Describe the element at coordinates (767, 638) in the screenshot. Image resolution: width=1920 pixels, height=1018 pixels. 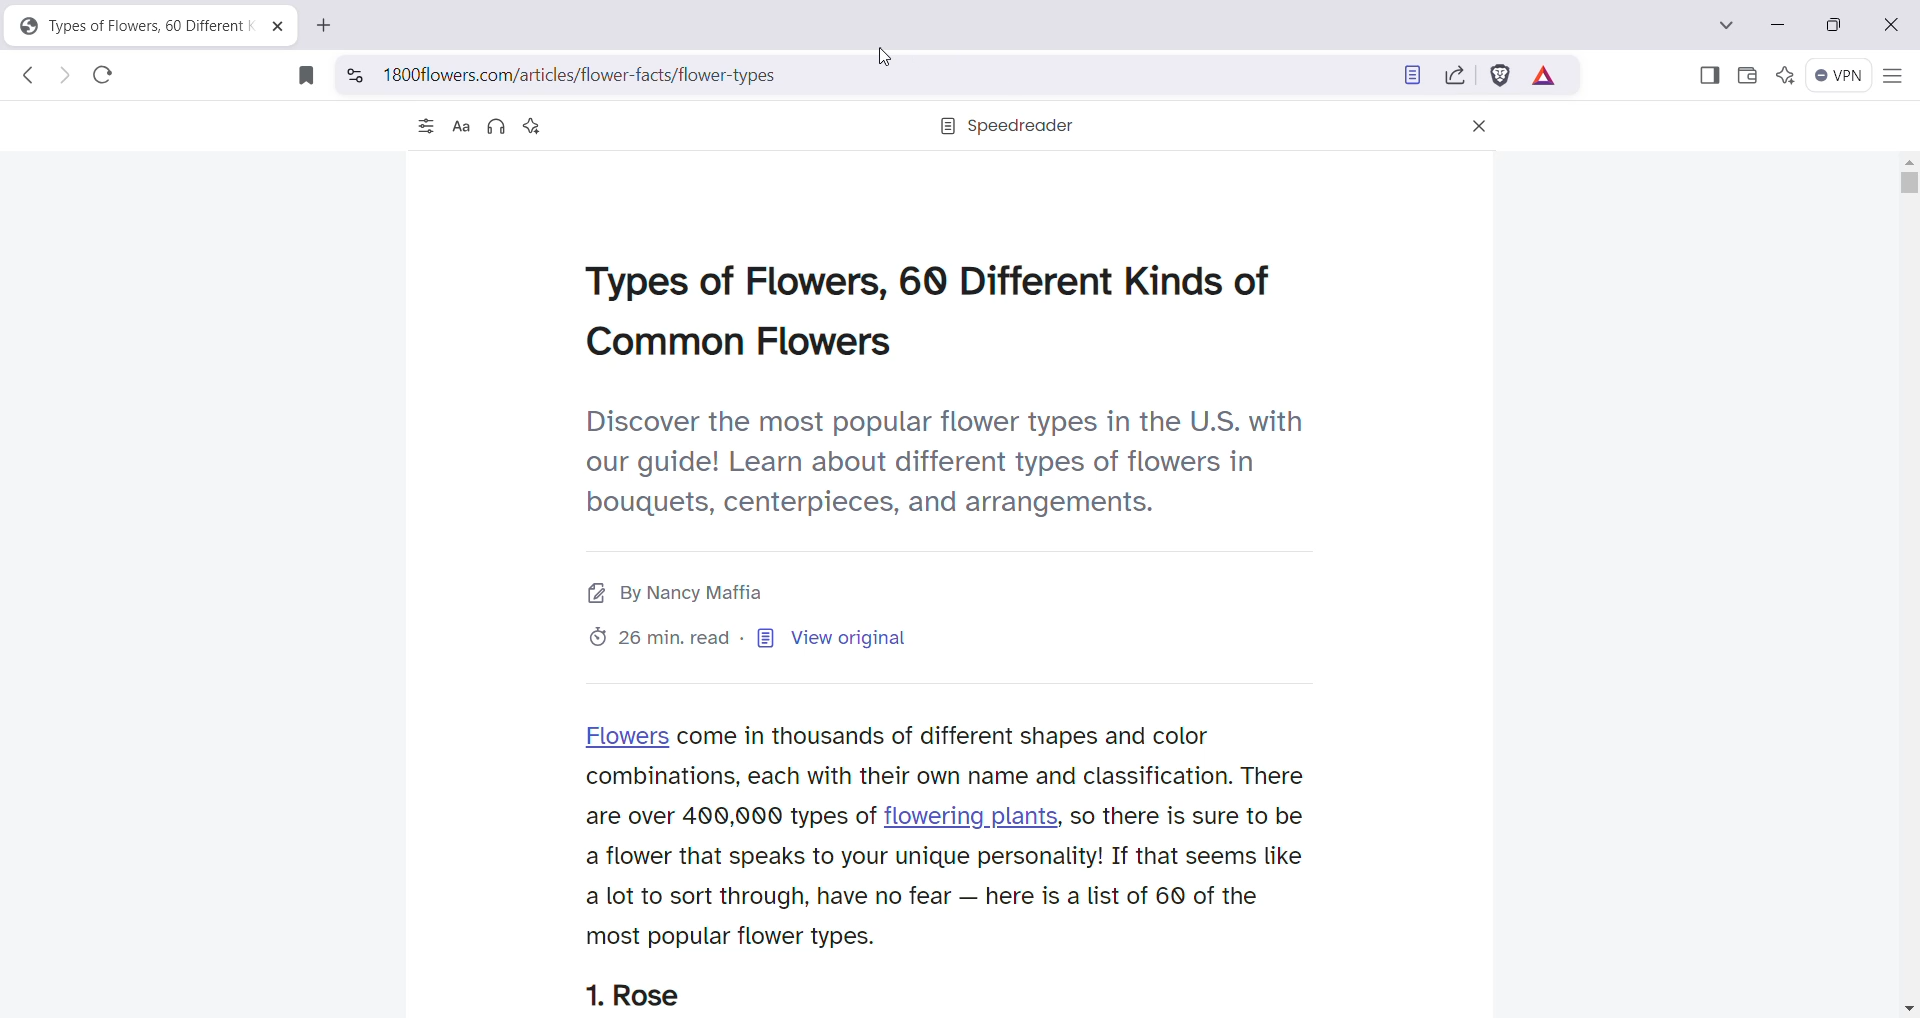
I see `view orginial` at that location.